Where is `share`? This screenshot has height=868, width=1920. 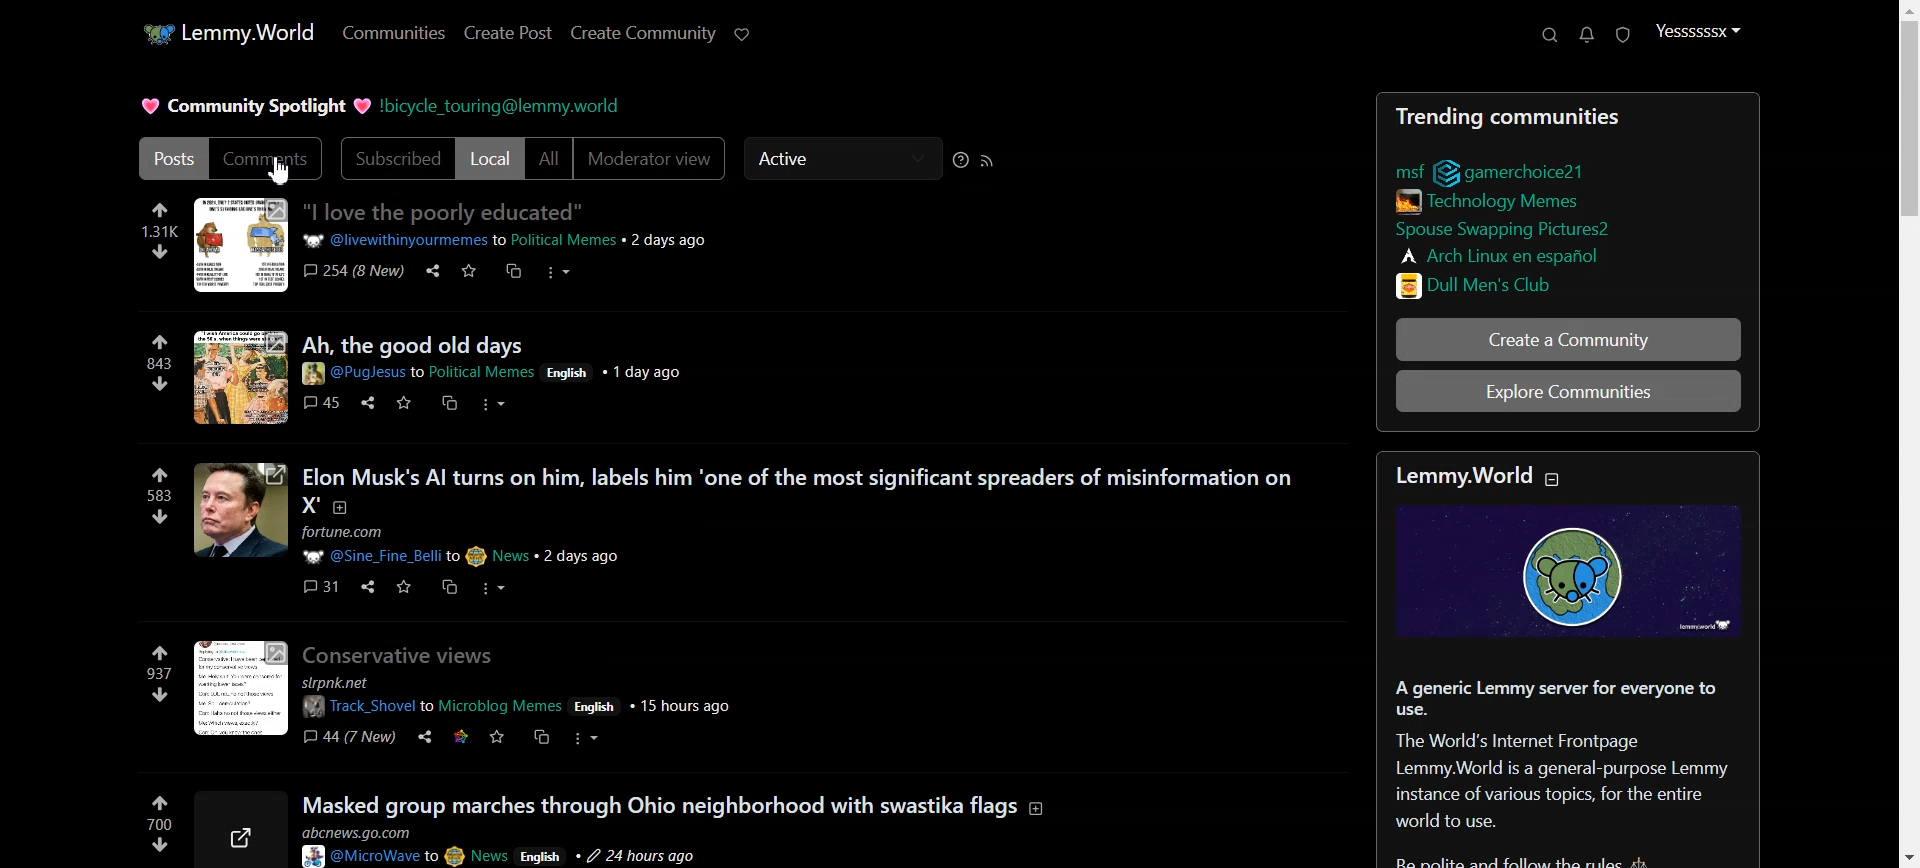 share is located at coordinates (366, 584).